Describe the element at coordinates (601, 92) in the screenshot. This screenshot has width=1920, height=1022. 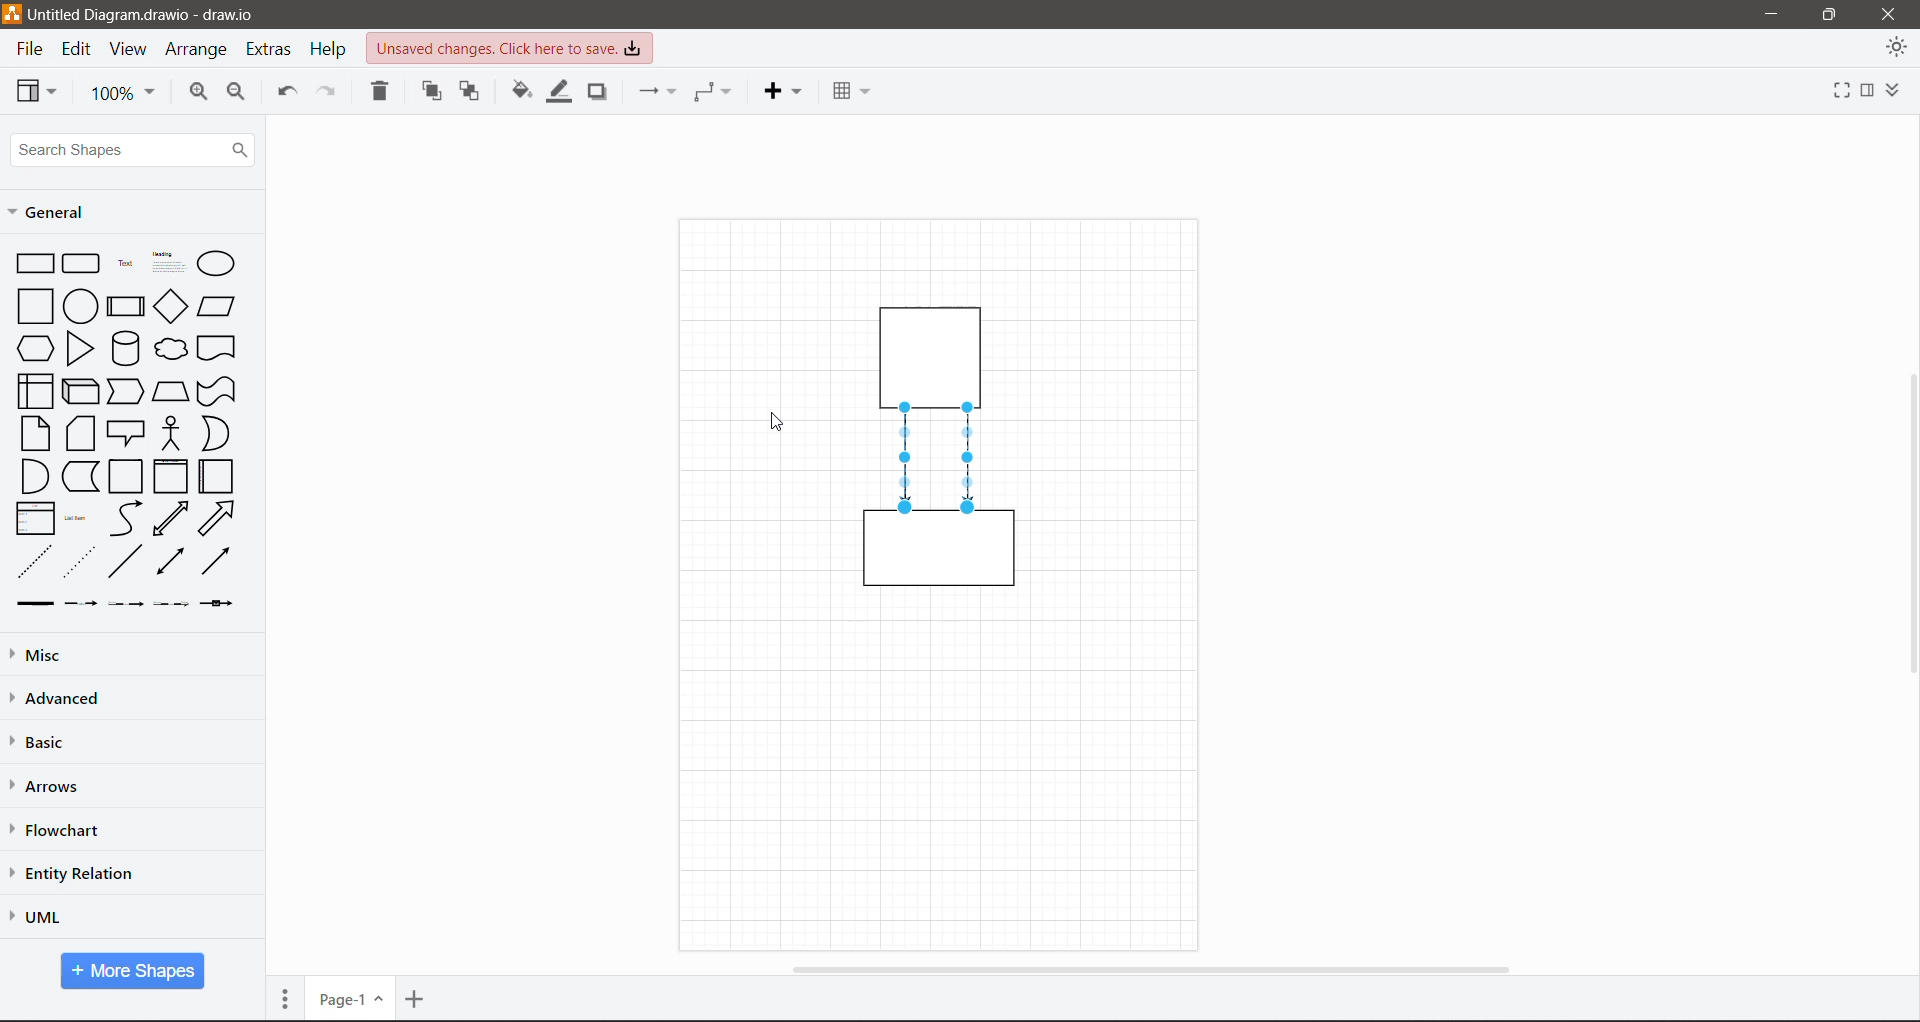
I see `Shadow` at that location.